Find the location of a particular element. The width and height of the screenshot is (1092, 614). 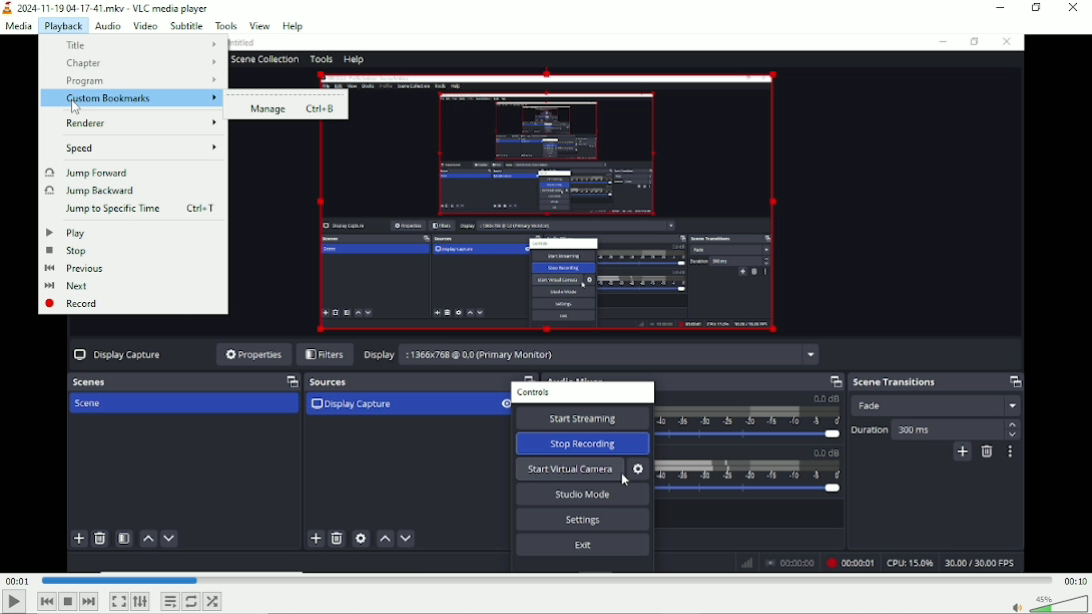

renderer is located at coordinates (139, 123).